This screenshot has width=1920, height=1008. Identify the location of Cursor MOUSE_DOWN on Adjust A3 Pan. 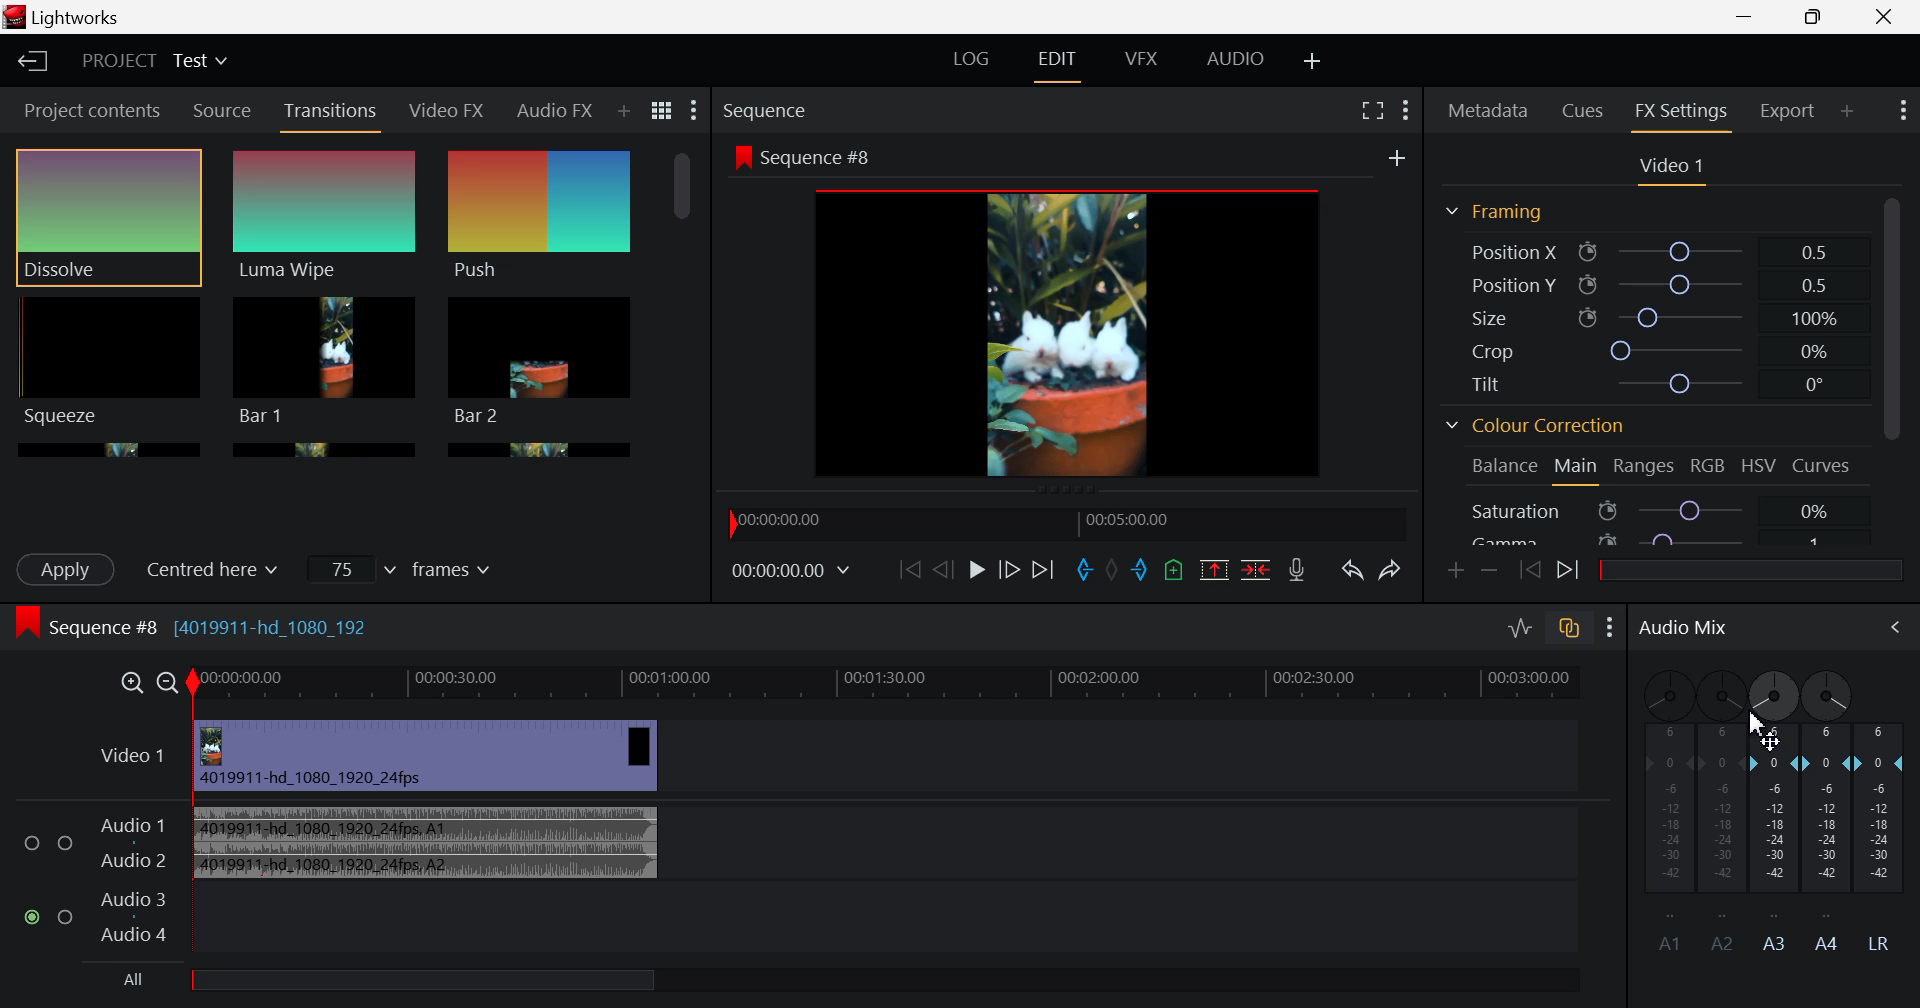
(1759, 725).